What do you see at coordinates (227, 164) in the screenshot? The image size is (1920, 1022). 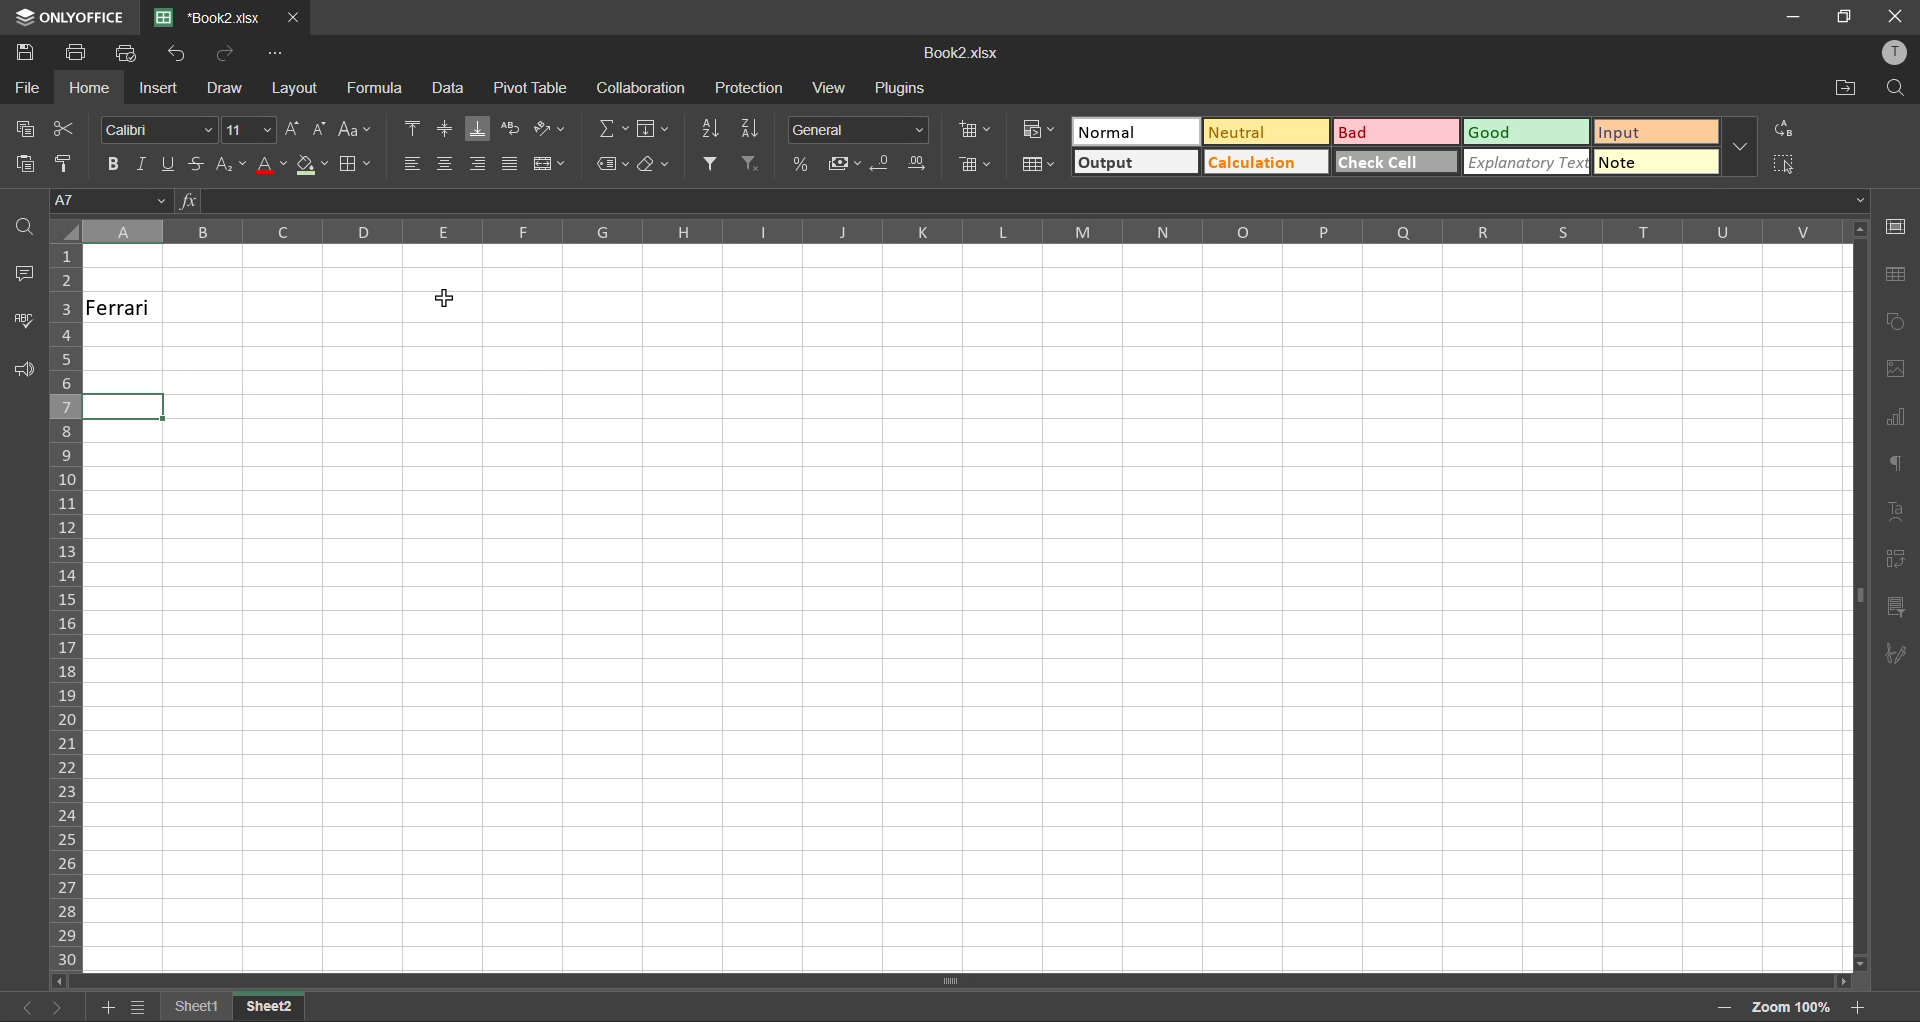 I see `sub/superscript` at bounding box center [227, 164].